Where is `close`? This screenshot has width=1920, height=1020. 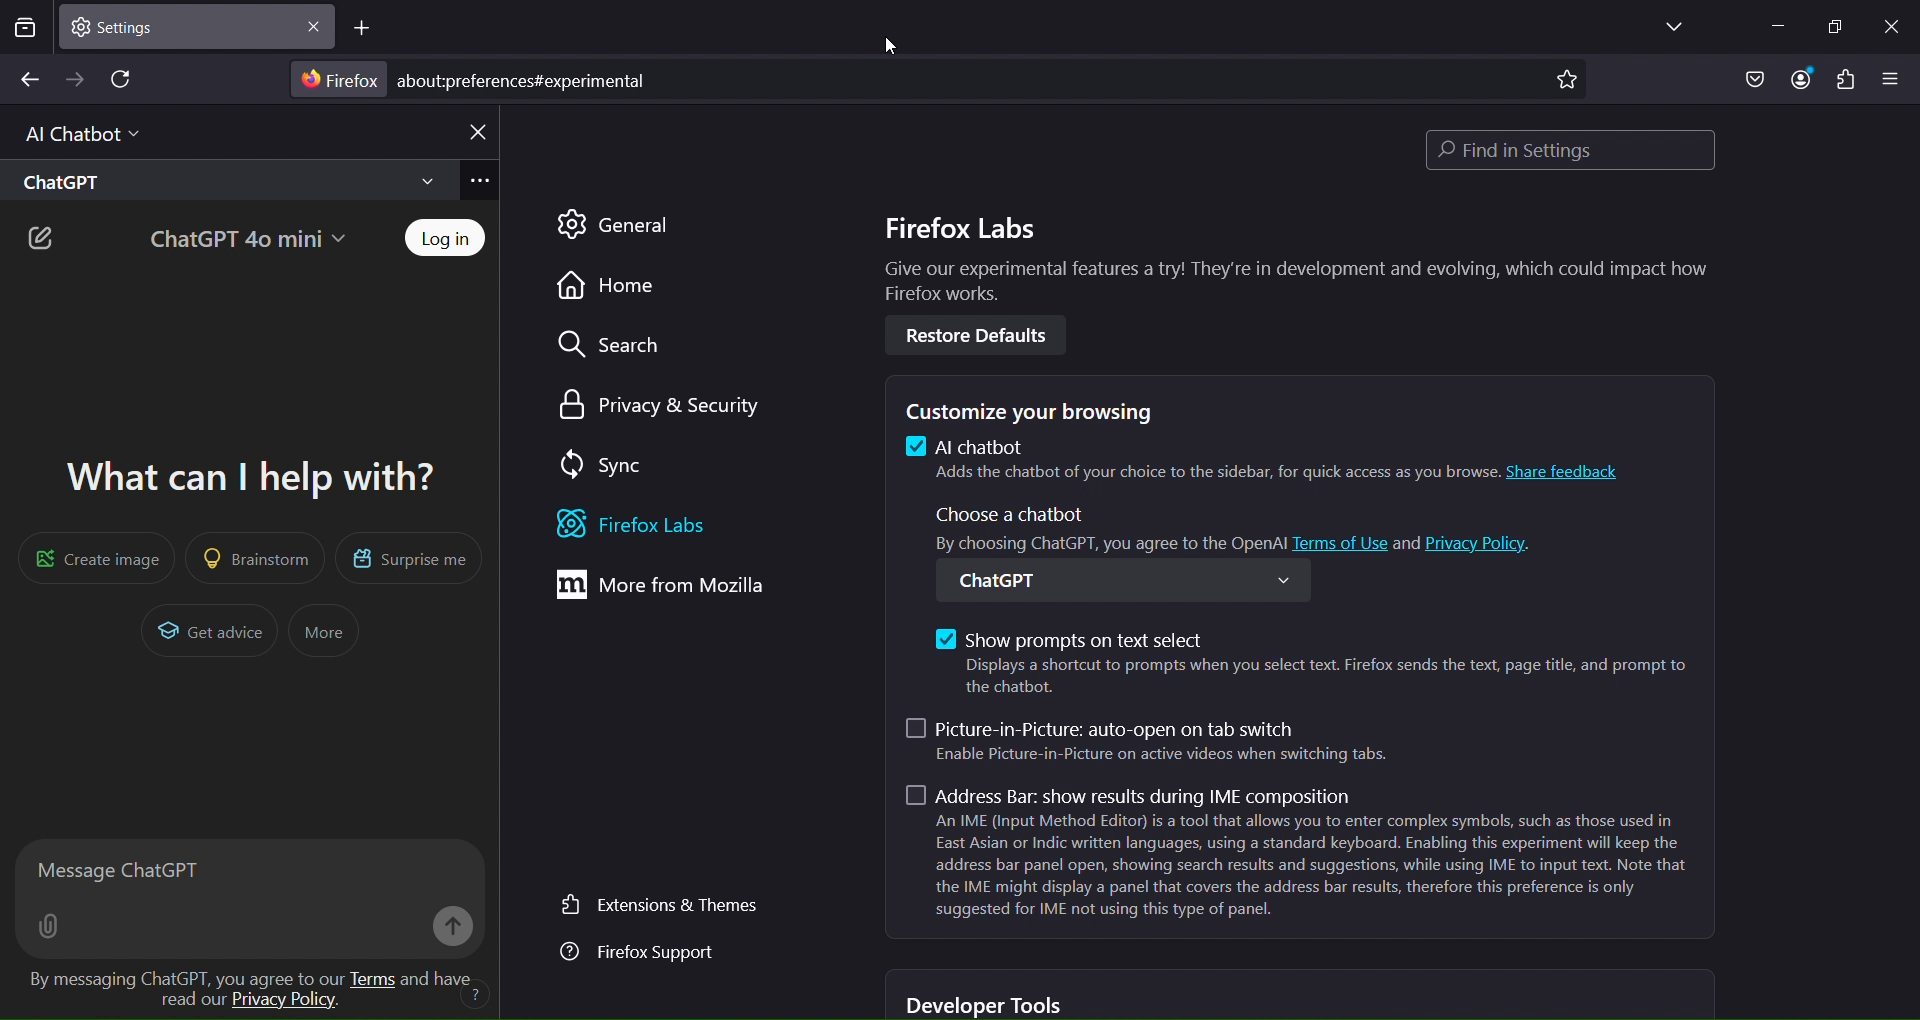
close is located at coordinates (313, 31).